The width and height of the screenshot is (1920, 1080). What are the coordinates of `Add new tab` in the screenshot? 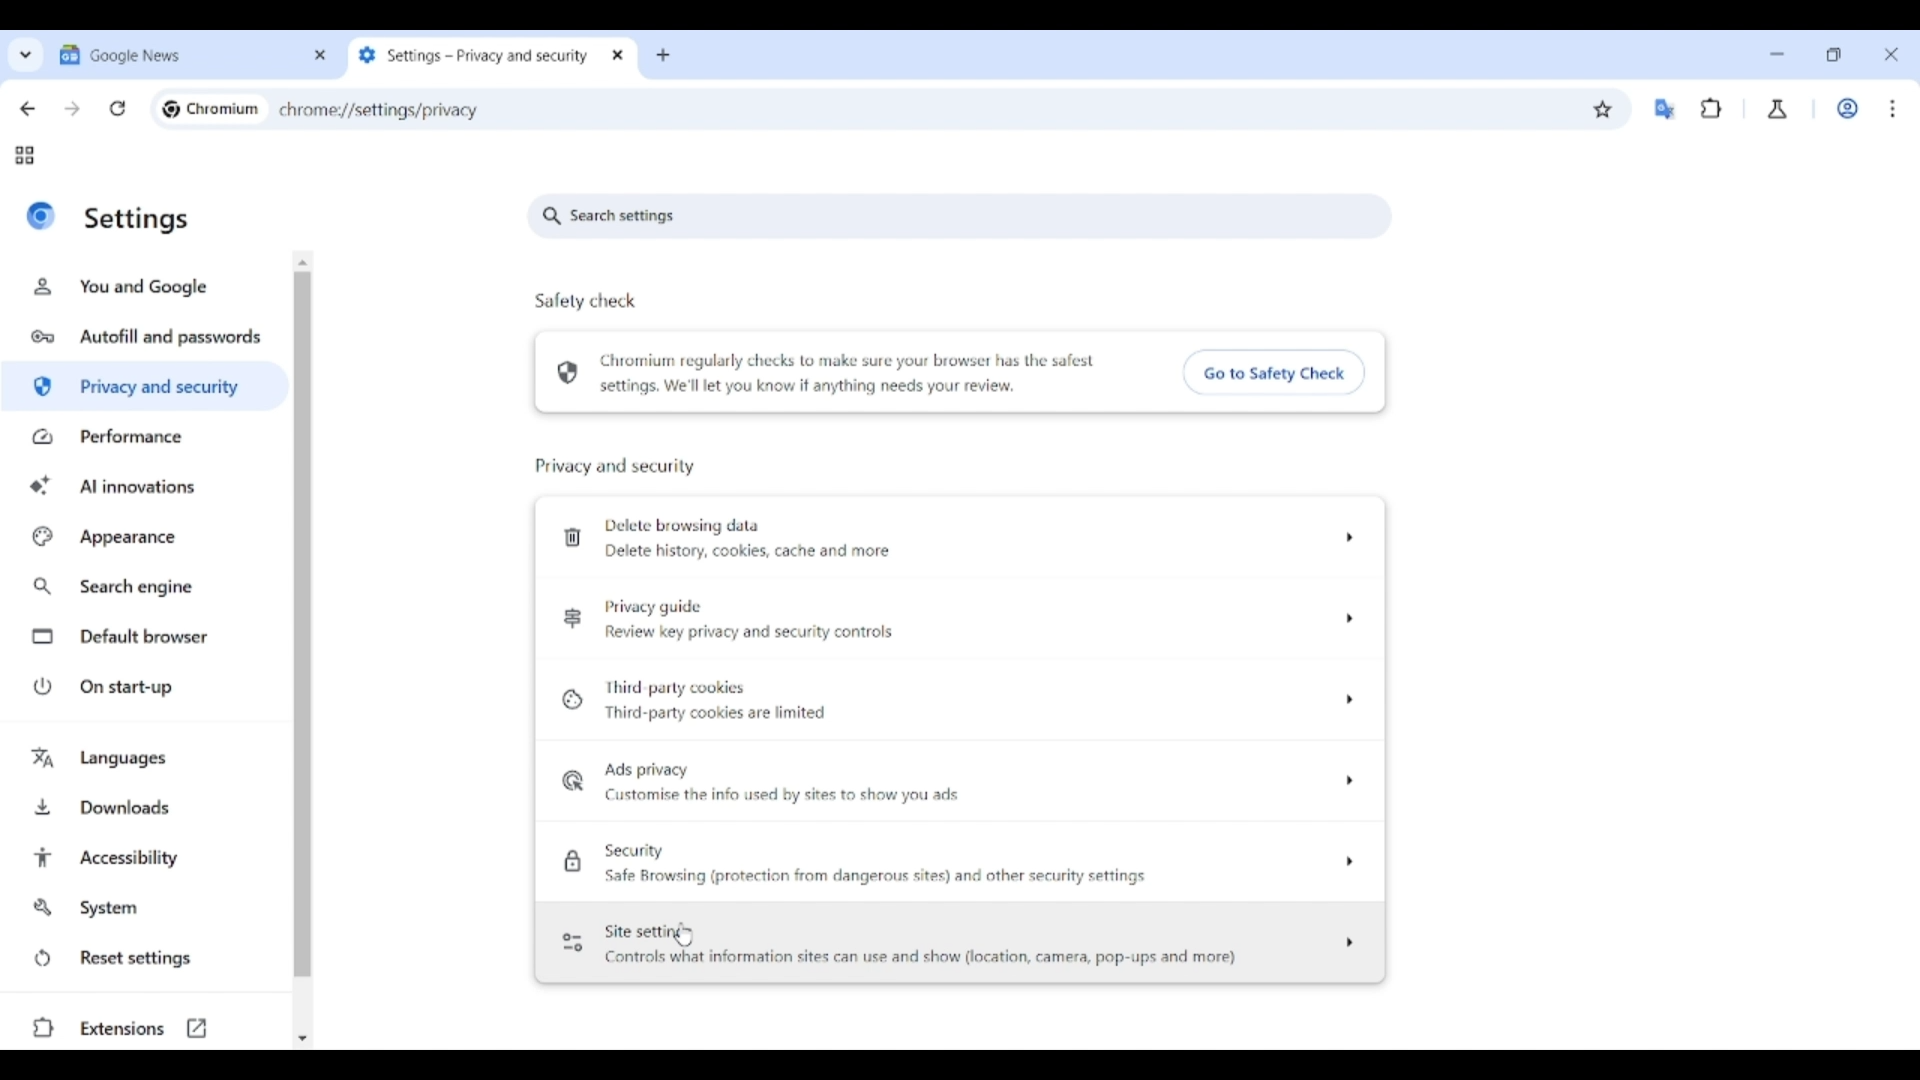 It's located at (663, 56).